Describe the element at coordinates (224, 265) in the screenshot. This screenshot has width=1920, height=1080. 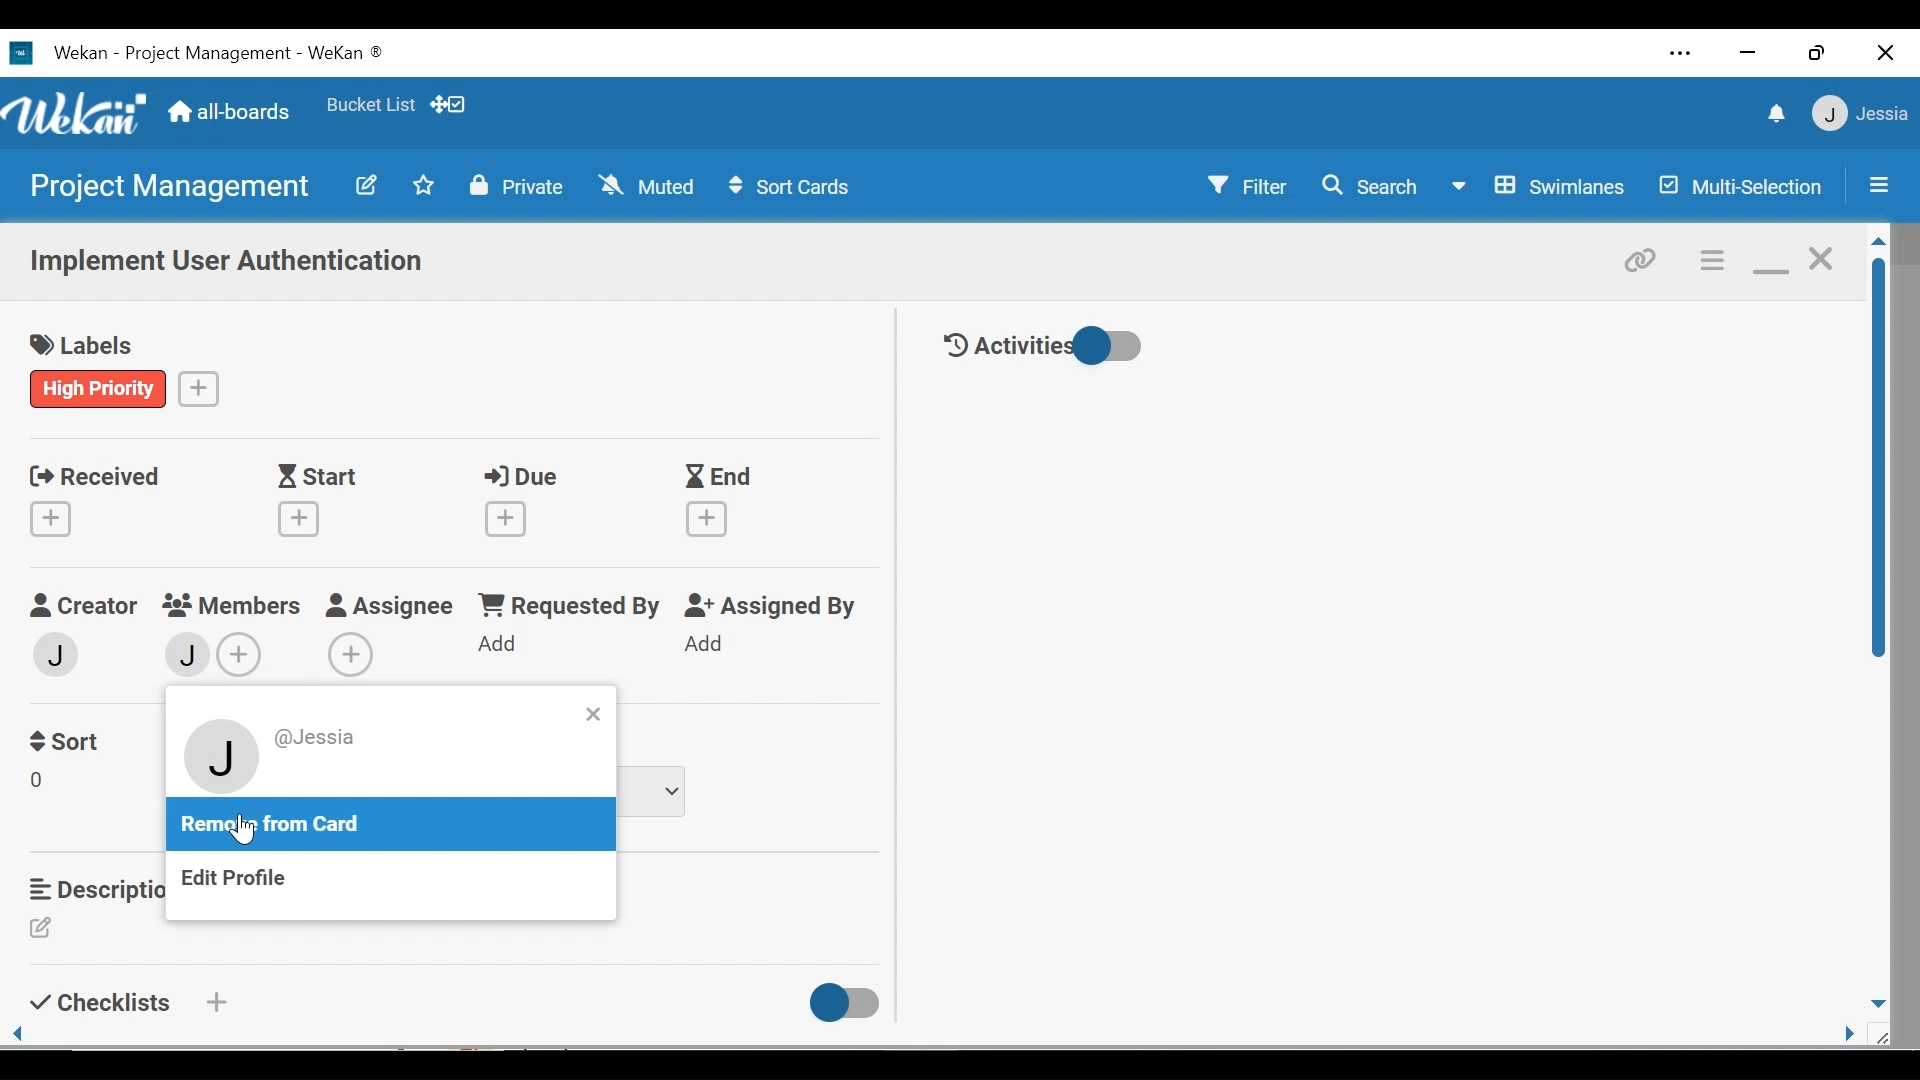
I see `Implement User Authentication` at that location.